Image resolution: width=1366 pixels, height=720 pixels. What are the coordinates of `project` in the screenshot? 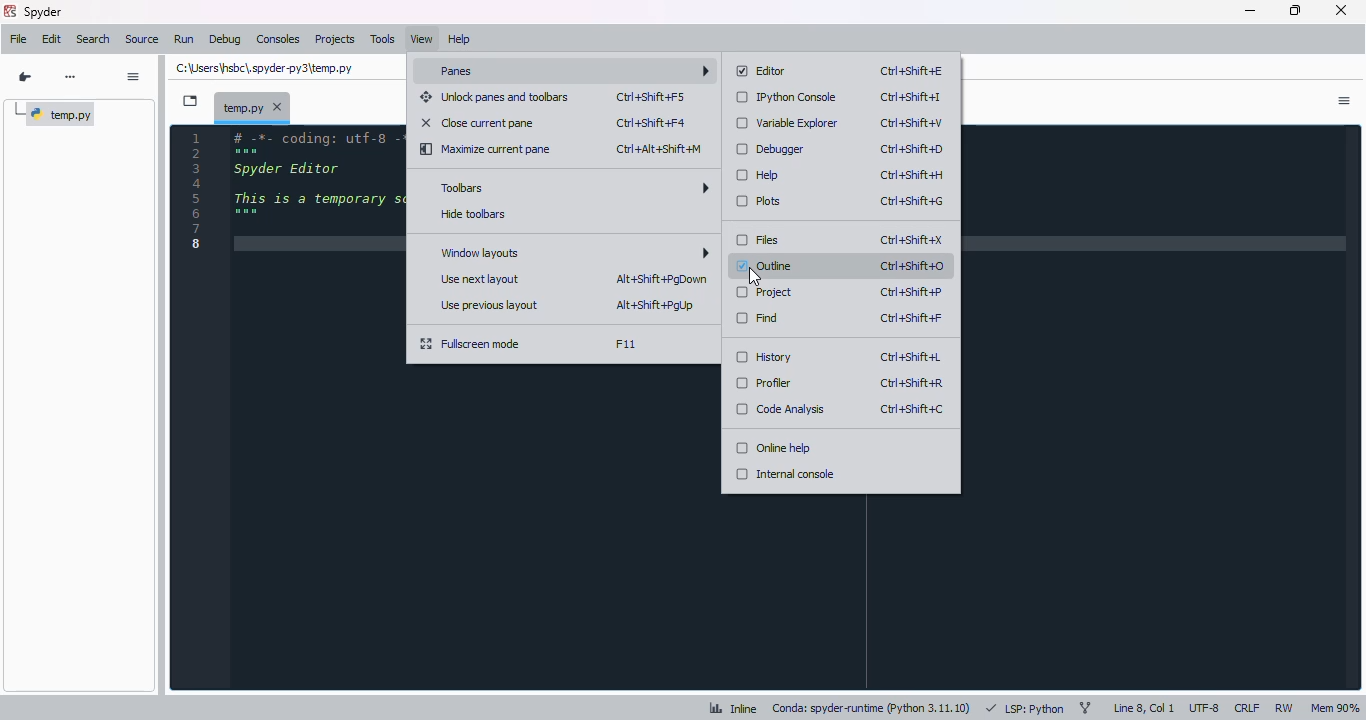 It's located at (765, 293).